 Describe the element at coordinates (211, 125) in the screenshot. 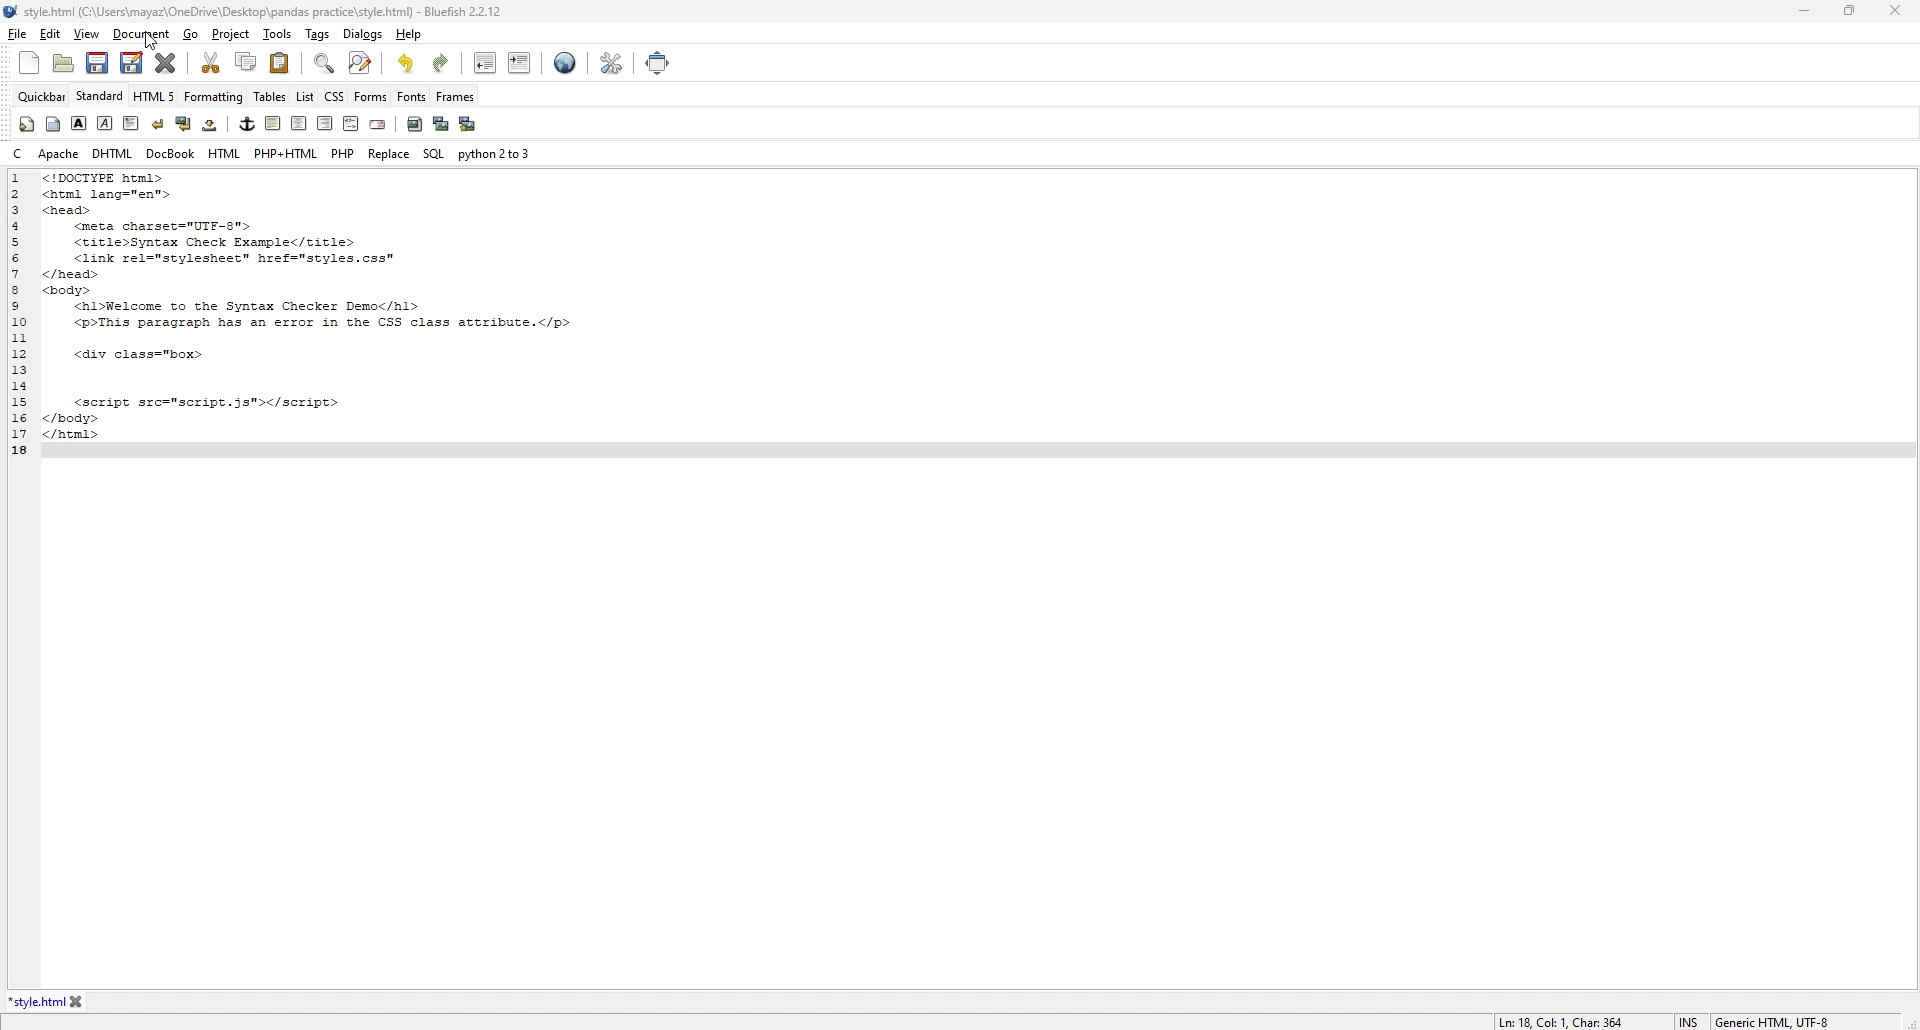

I see `non breaking space` at that location.